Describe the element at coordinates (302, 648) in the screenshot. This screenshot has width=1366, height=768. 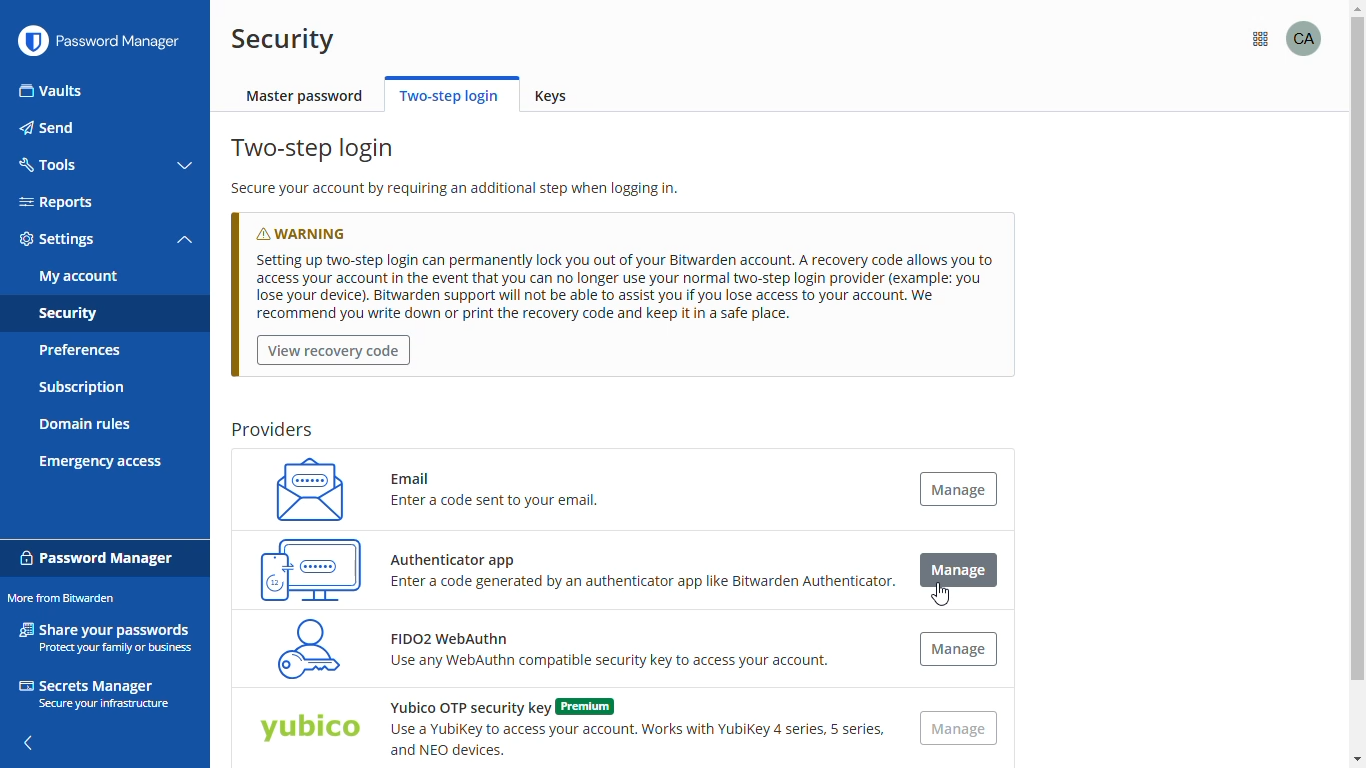
I see `FIDO2 WebAuthn` at that location.